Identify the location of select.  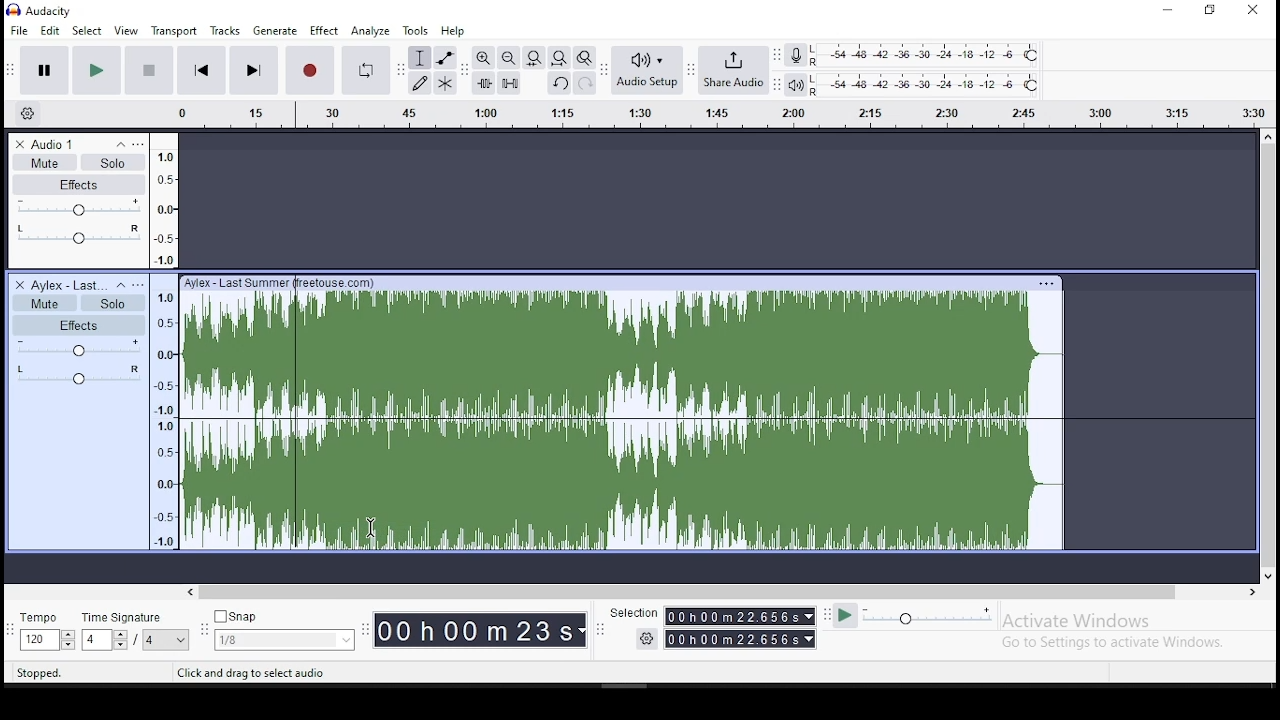
(88, 31).